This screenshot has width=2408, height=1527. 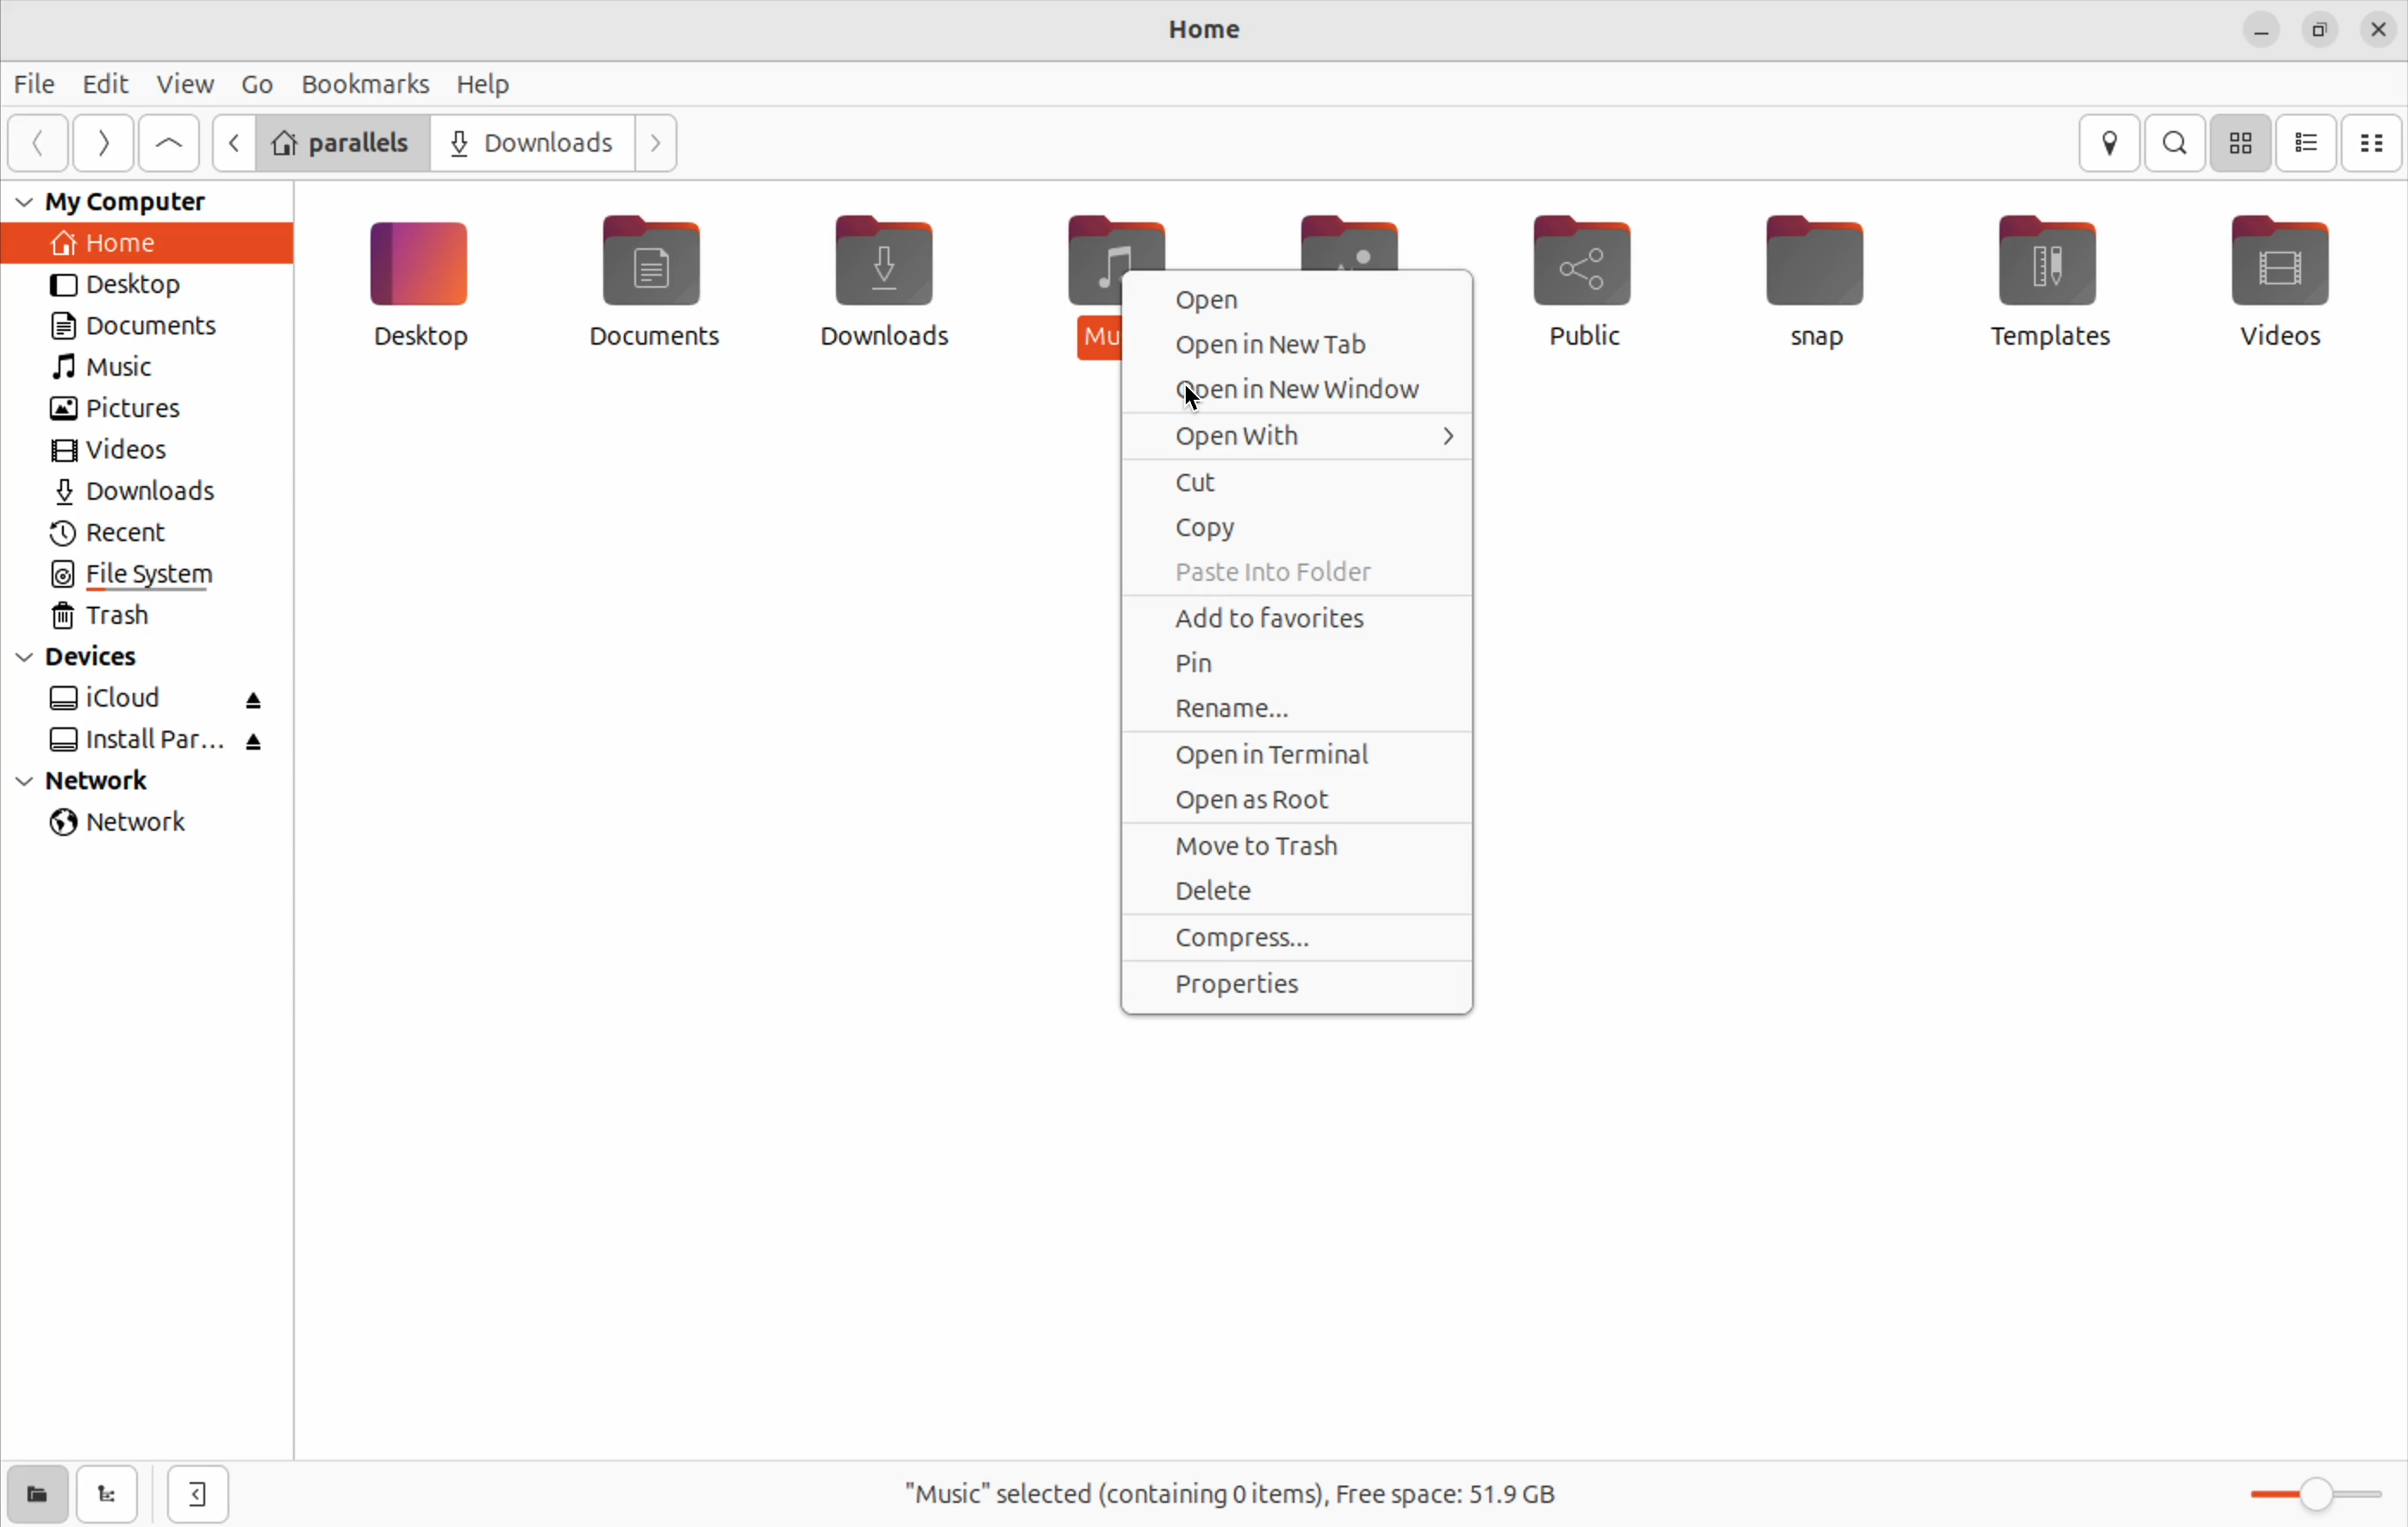 What do you see at coordinates (1296, 481) in the screenshot?
I see `cut` at bounding box center [1296, 481].